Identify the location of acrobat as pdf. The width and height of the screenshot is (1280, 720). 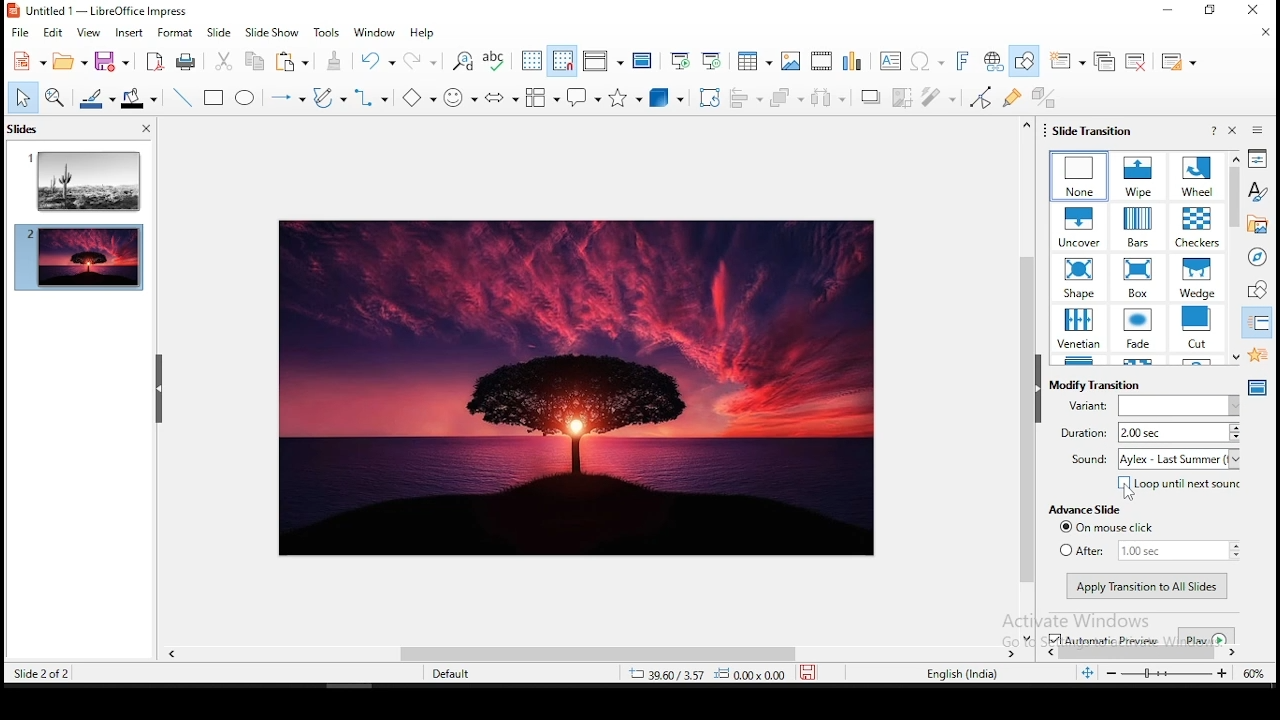
(153, 61).